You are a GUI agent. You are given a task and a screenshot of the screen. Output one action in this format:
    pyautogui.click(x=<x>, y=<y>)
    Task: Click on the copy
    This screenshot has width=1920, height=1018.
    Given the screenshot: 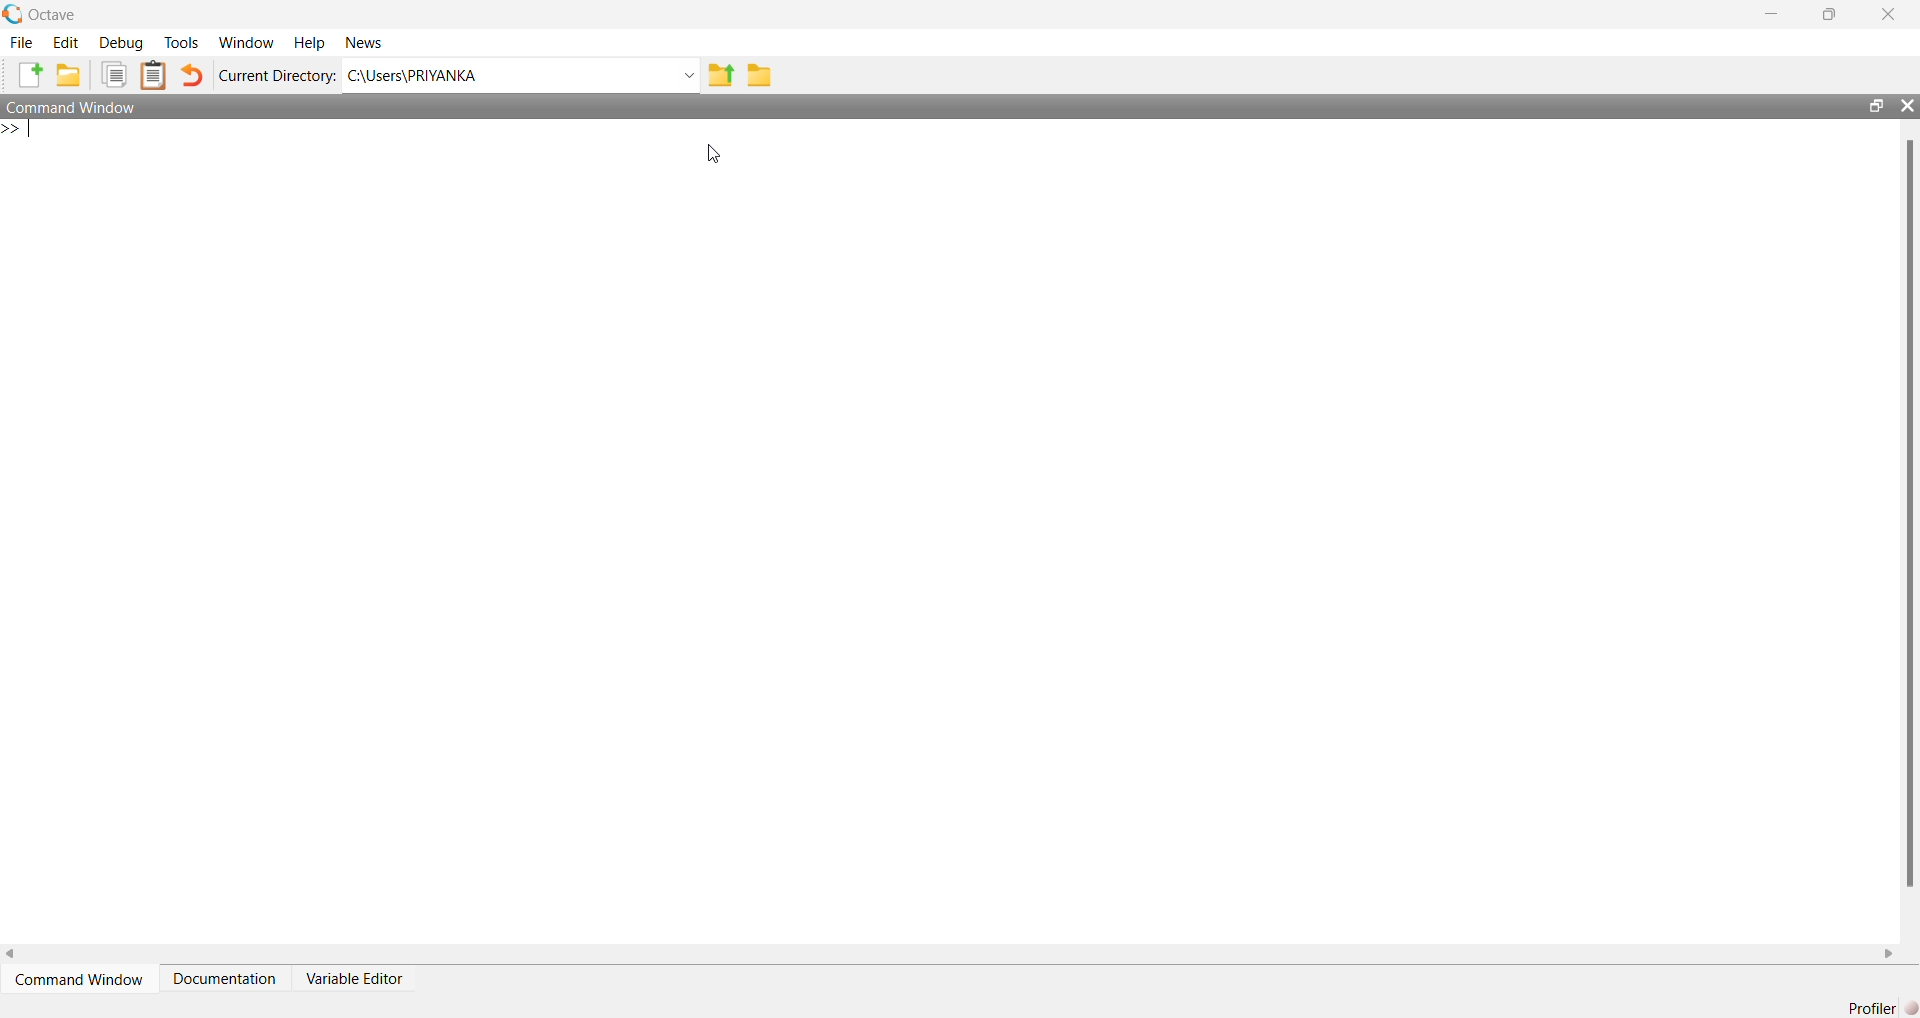 What is the action you would take?
    pyautogui.click(x=113, y=76)
    